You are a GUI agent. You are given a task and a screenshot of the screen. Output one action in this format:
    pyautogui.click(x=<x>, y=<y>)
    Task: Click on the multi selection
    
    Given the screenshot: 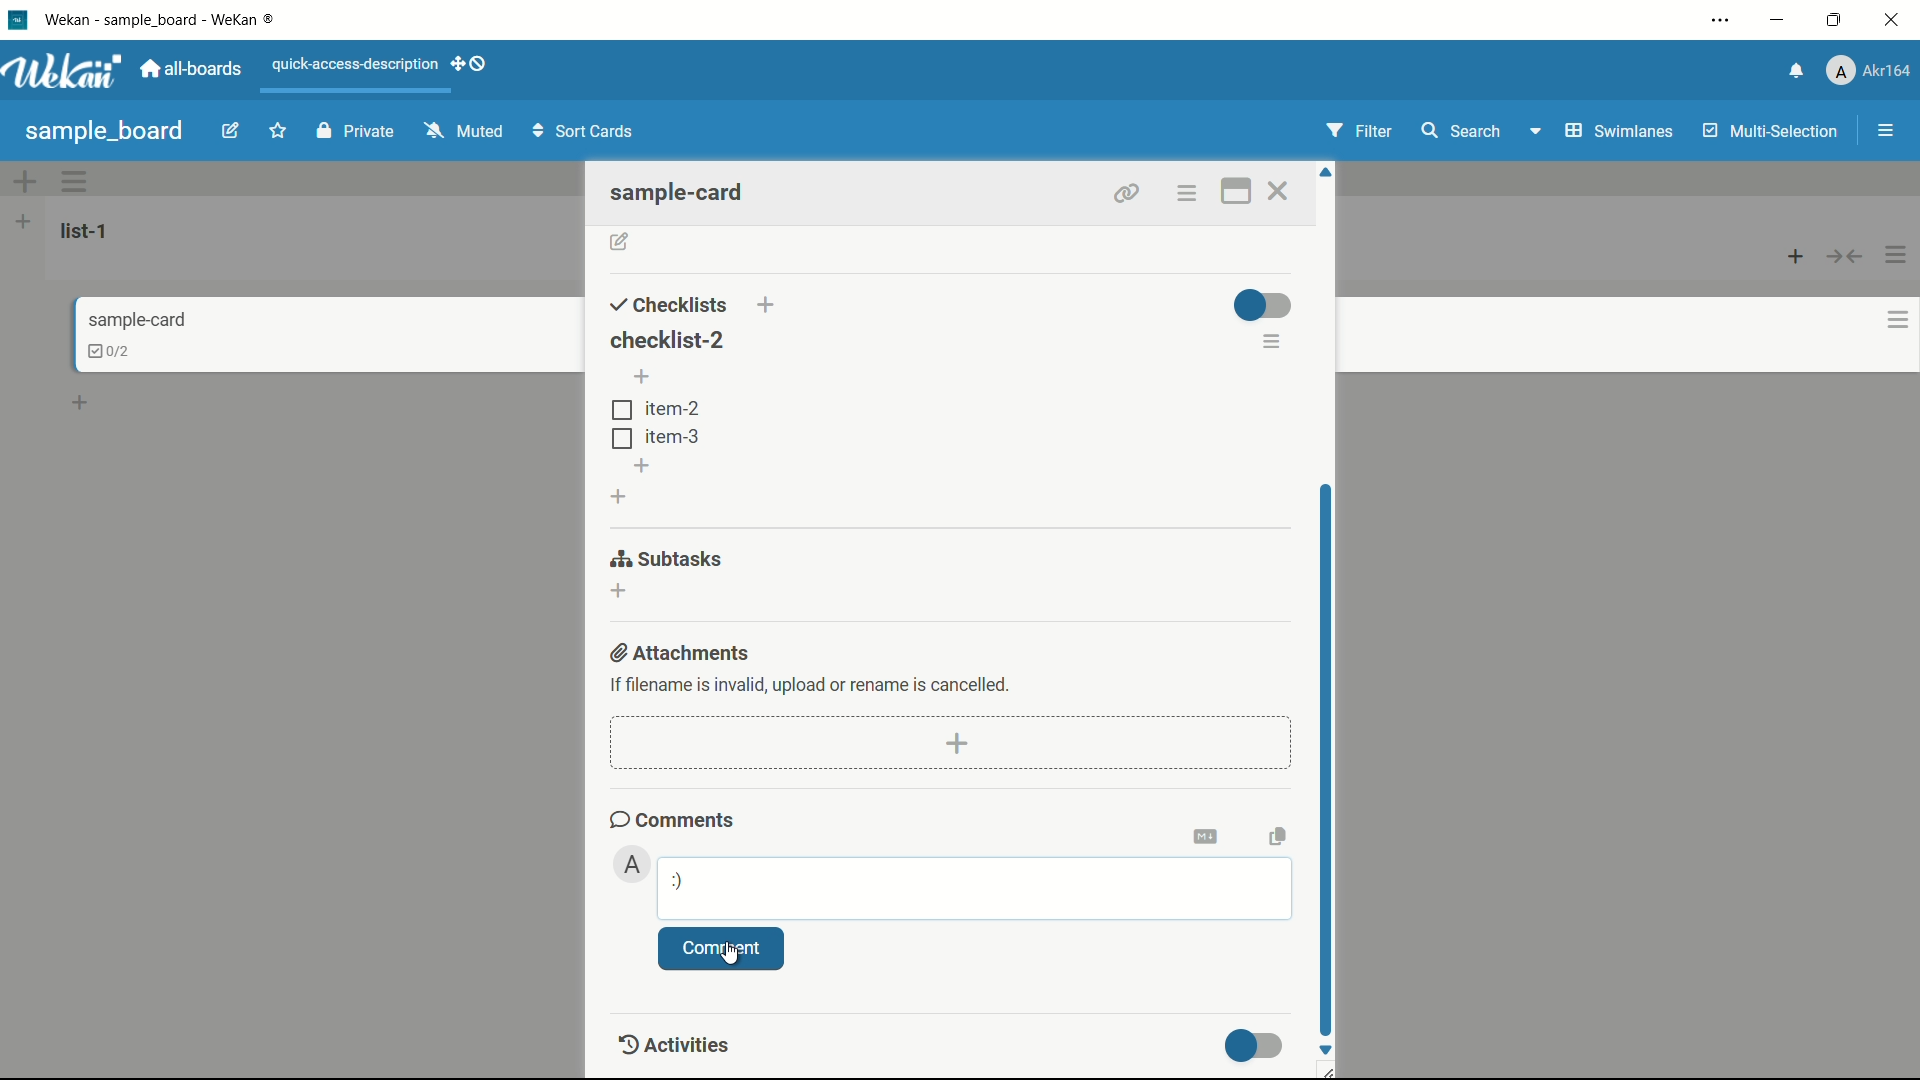 What is the action you would take?
    pyautogui.click(x=1769, y=133)
    